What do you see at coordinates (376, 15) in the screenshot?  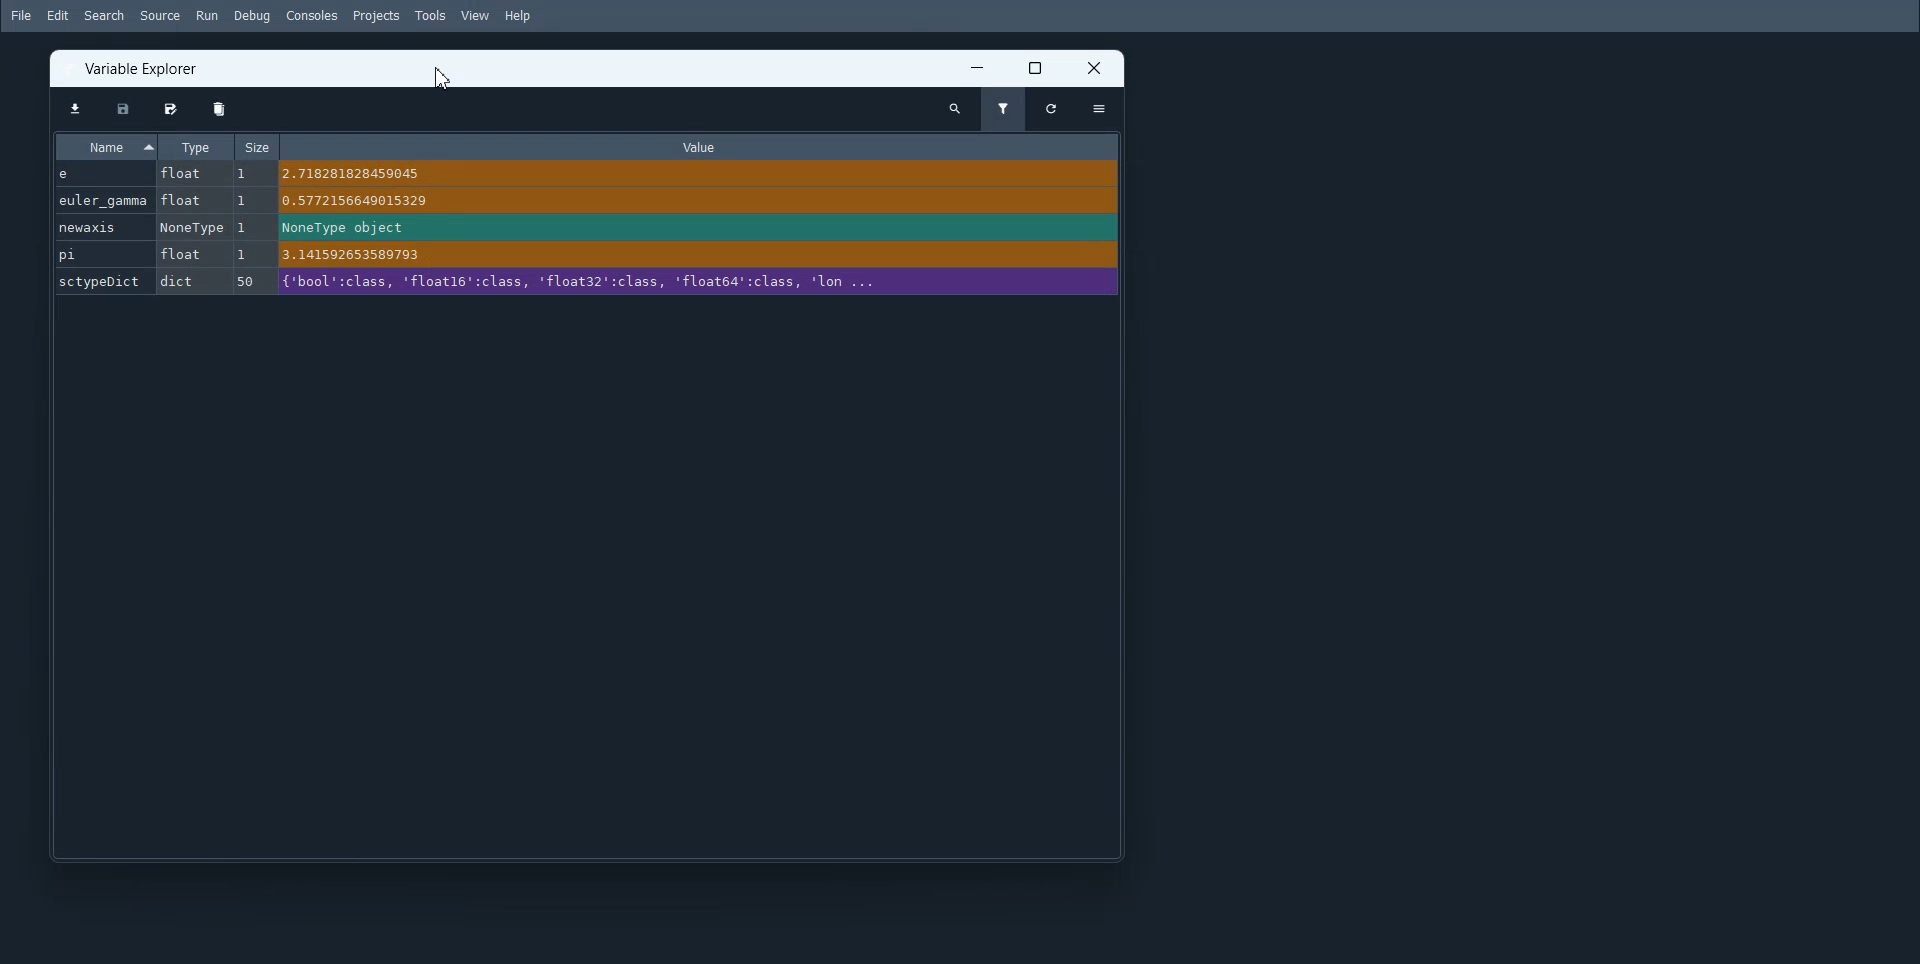 I see `Projects` at bounding box center [376, 15].